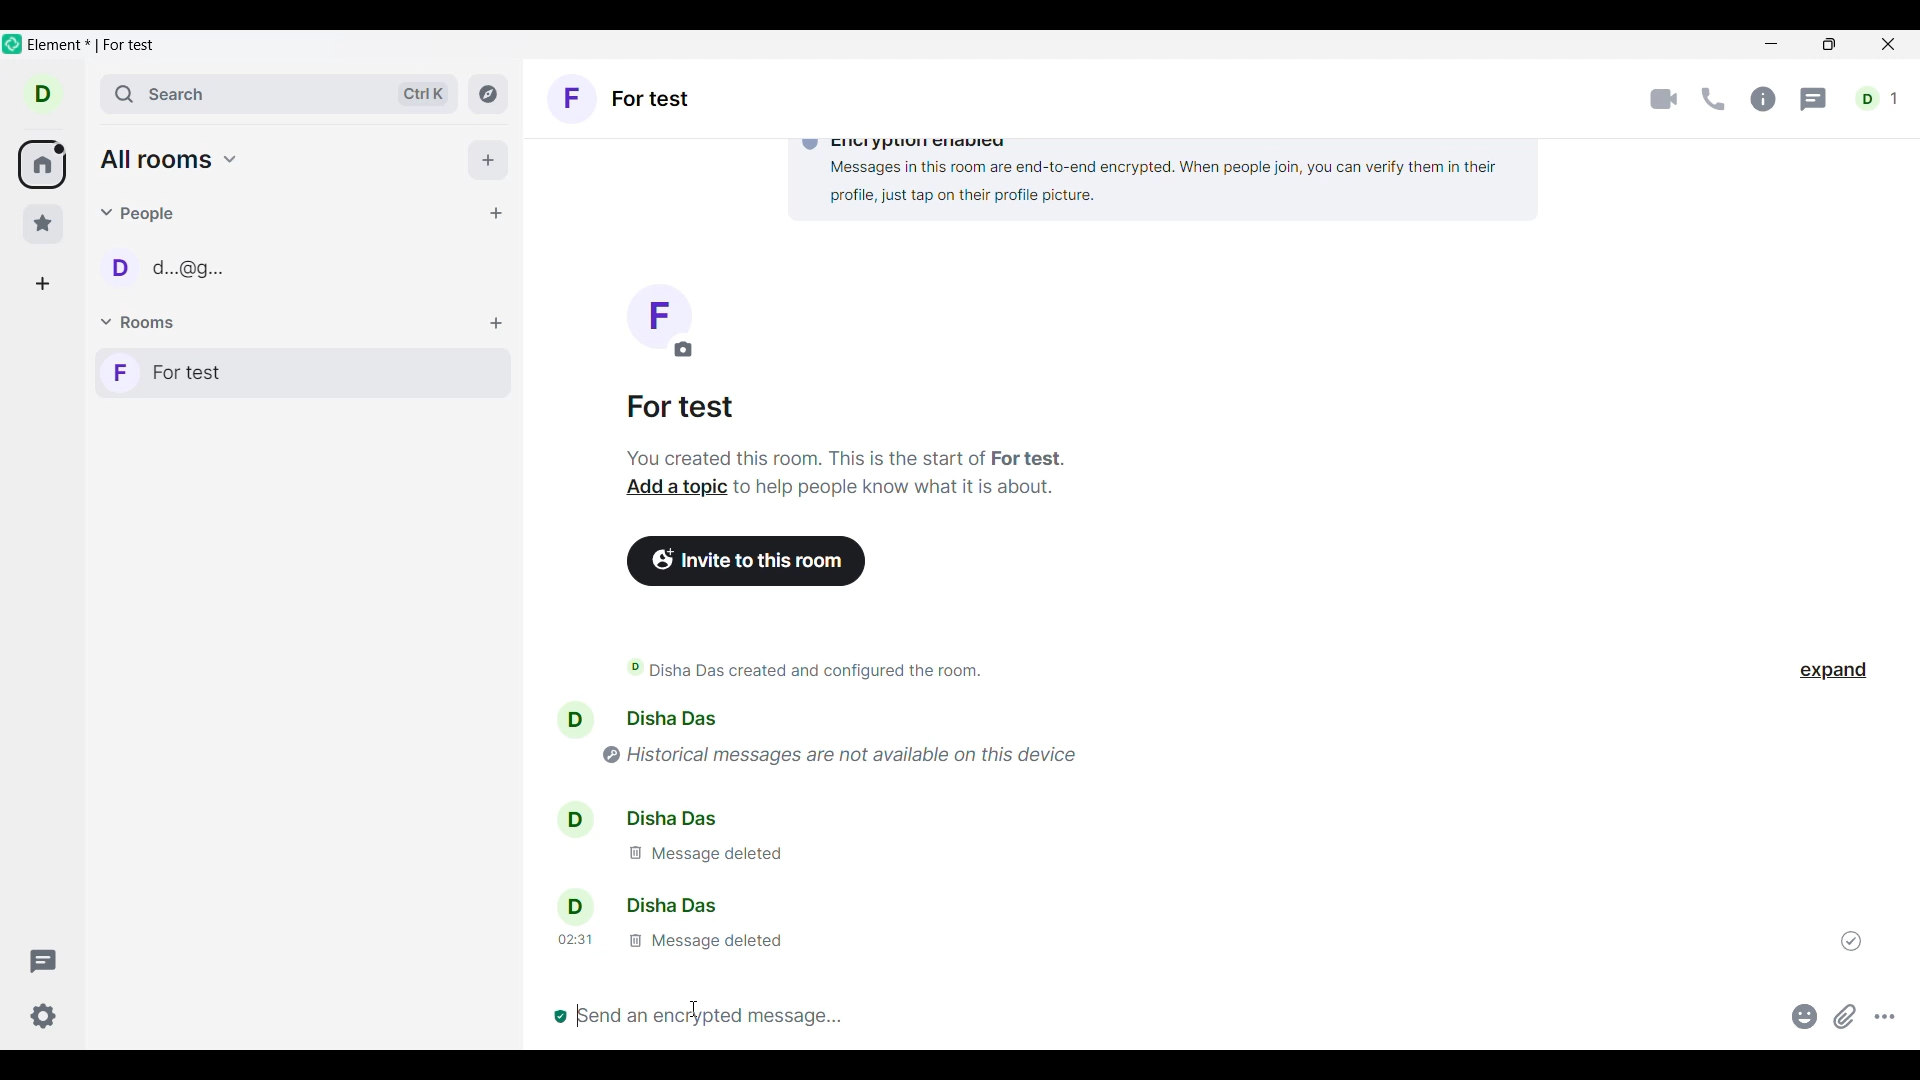 The width and height of the screenshot is (1920, 1080). What do you see at coordinates (748, 561) in the screenshot?
I see `Invite to this room` at bounding box center [748, 561].